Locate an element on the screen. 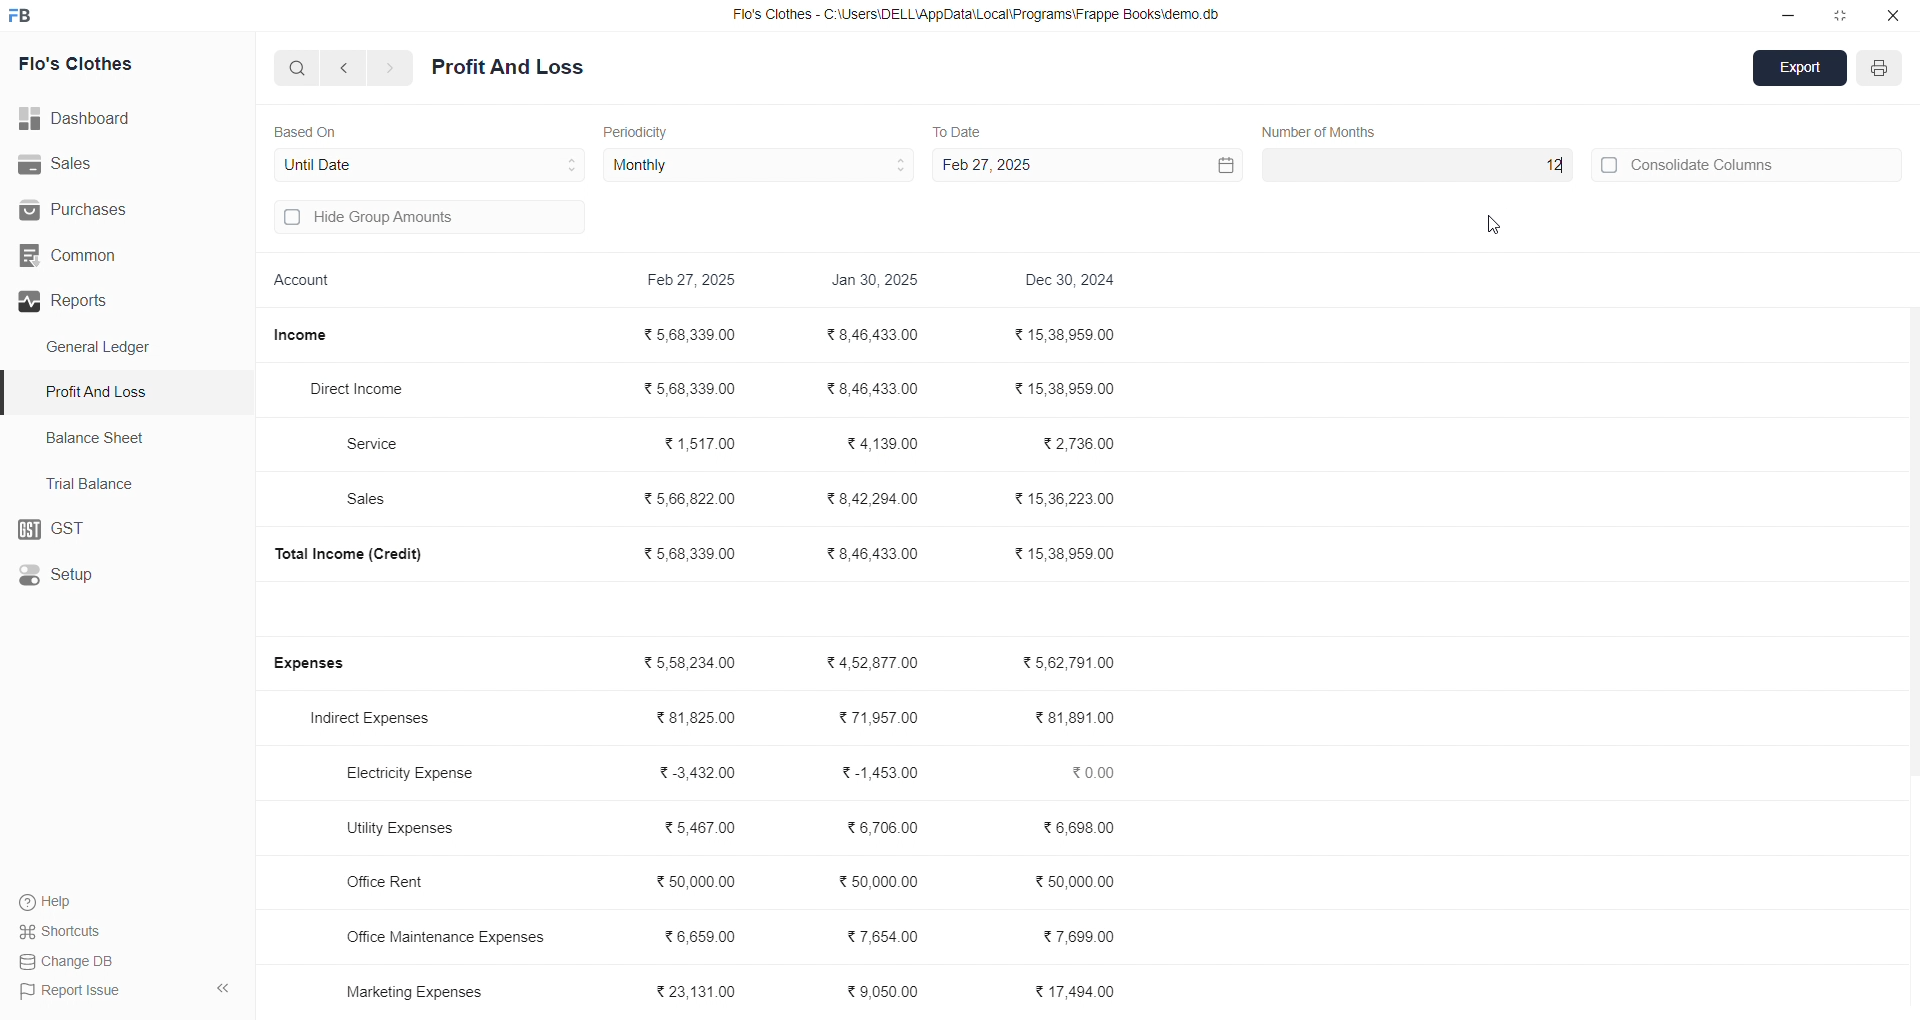 This screenshot has width=1920, height=1020. ₹8,46,433.00 is located at coordinates (877, 334).